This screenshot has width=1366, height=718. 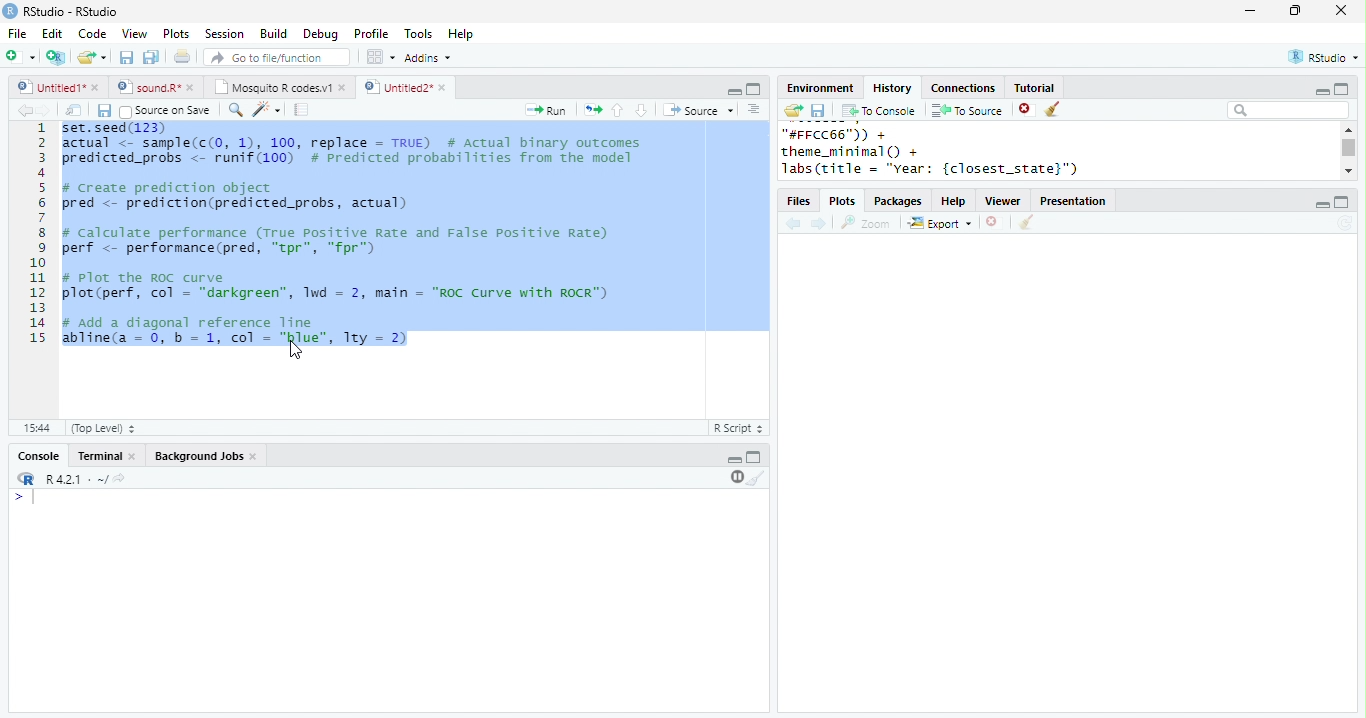 What do you see at coordinates (593, 110) in the screenshot?
I see `rerun` at bounding box center [593, 110].